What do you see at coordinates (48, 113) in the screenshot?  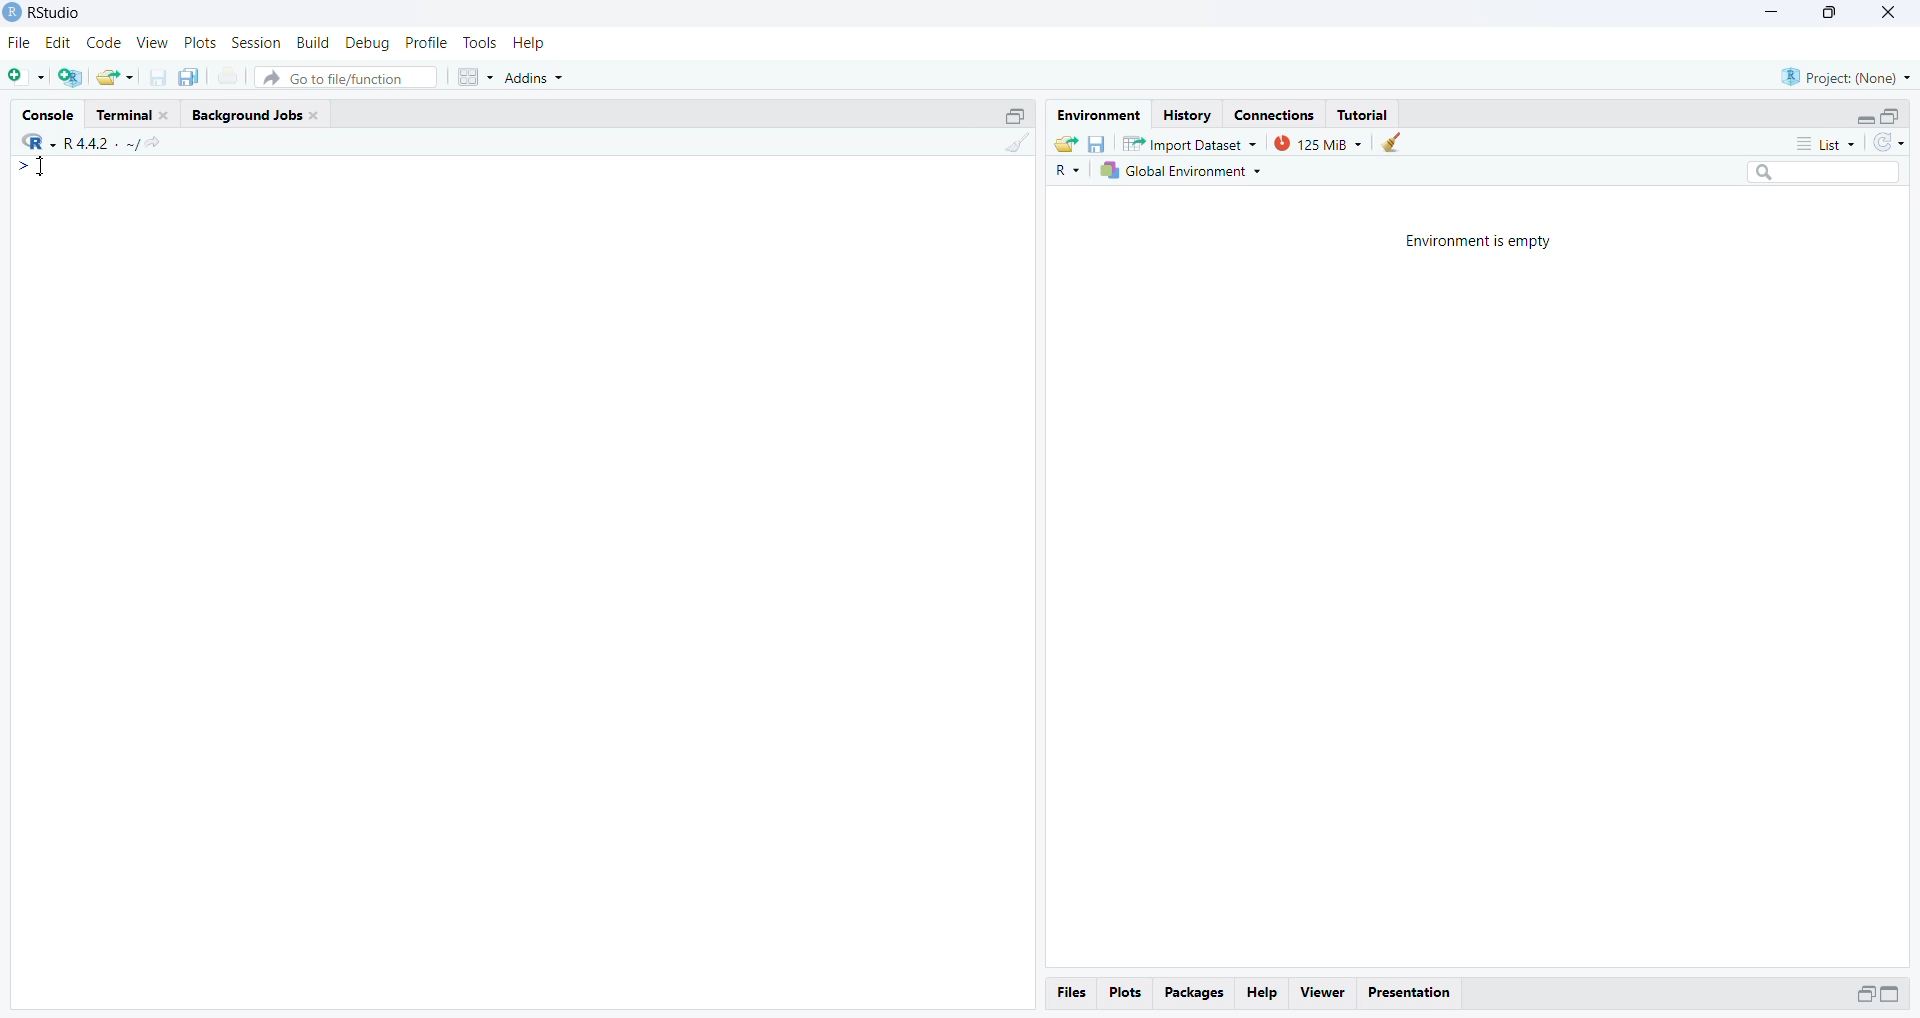 I see `Console` at bounding box center [48, 113].